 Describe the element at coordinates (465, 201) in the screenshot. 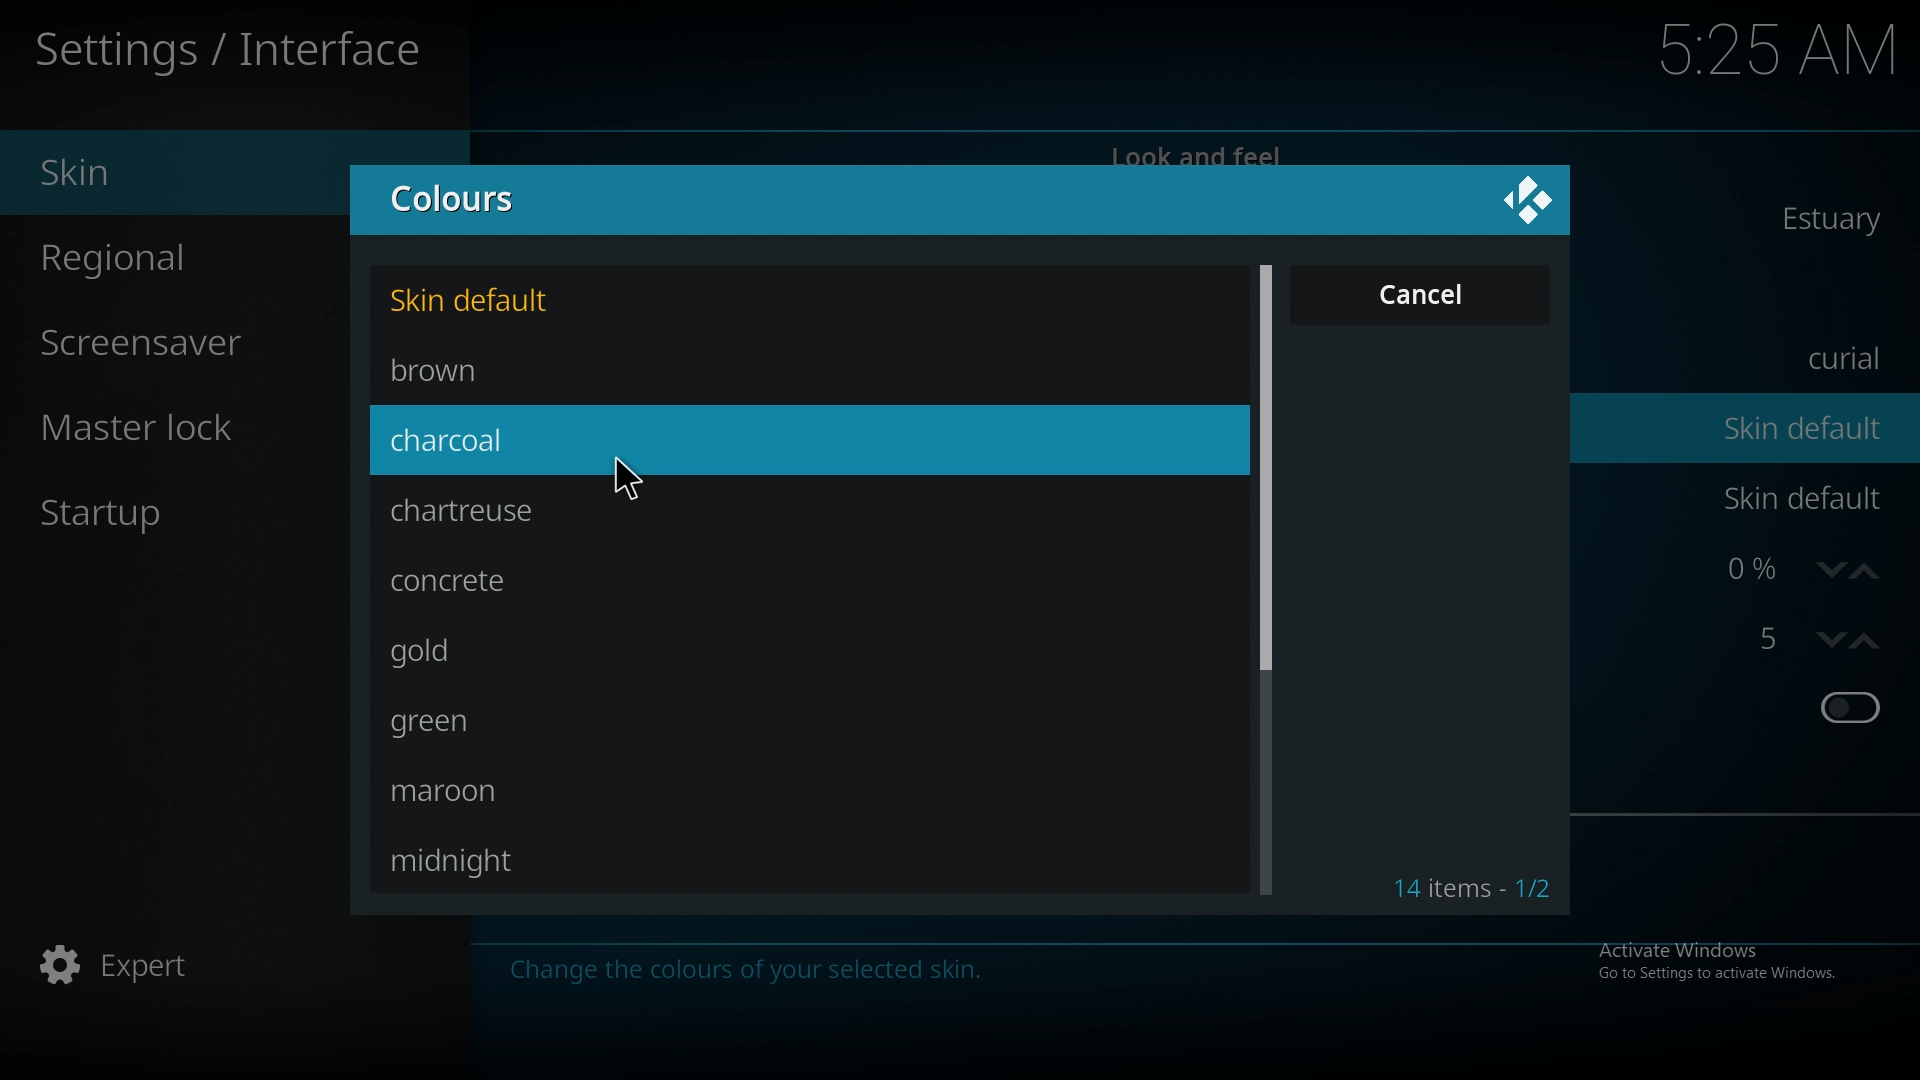

I see `colours` at that location.